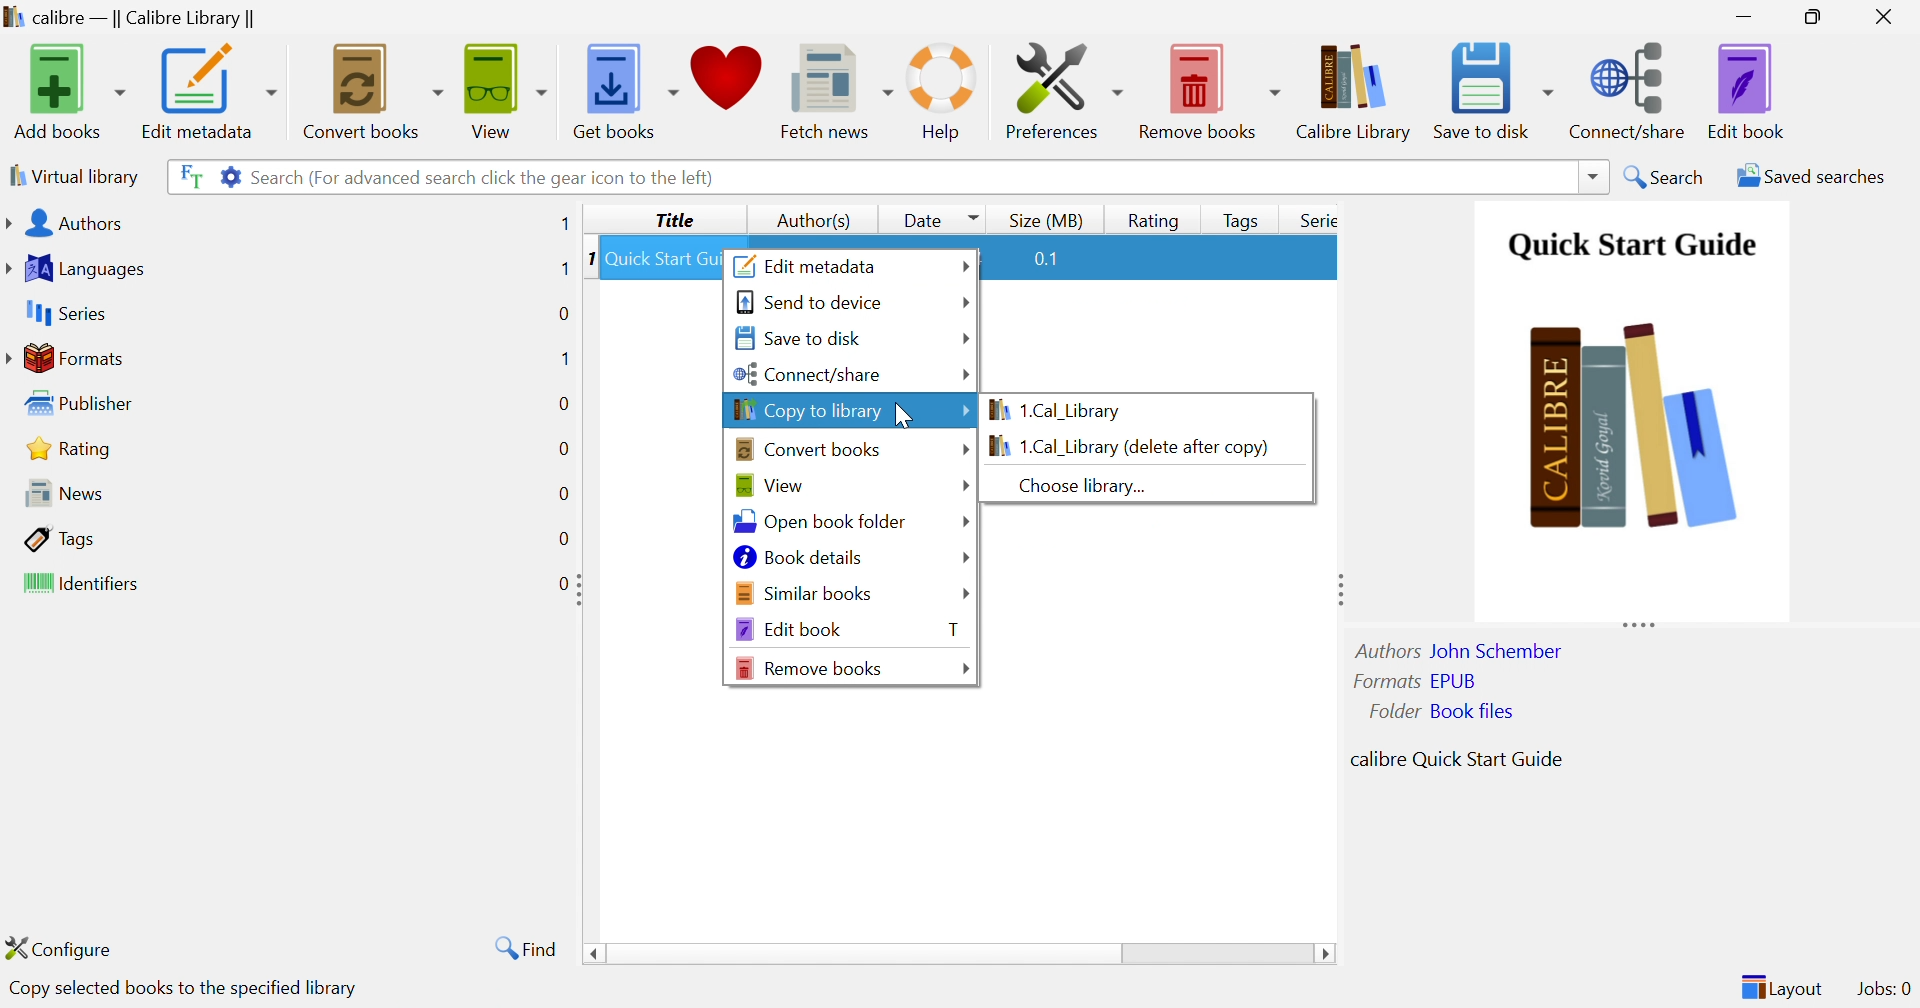 The image size is (1920, 1008). I want to click on 0.1, so click(1055, 259).